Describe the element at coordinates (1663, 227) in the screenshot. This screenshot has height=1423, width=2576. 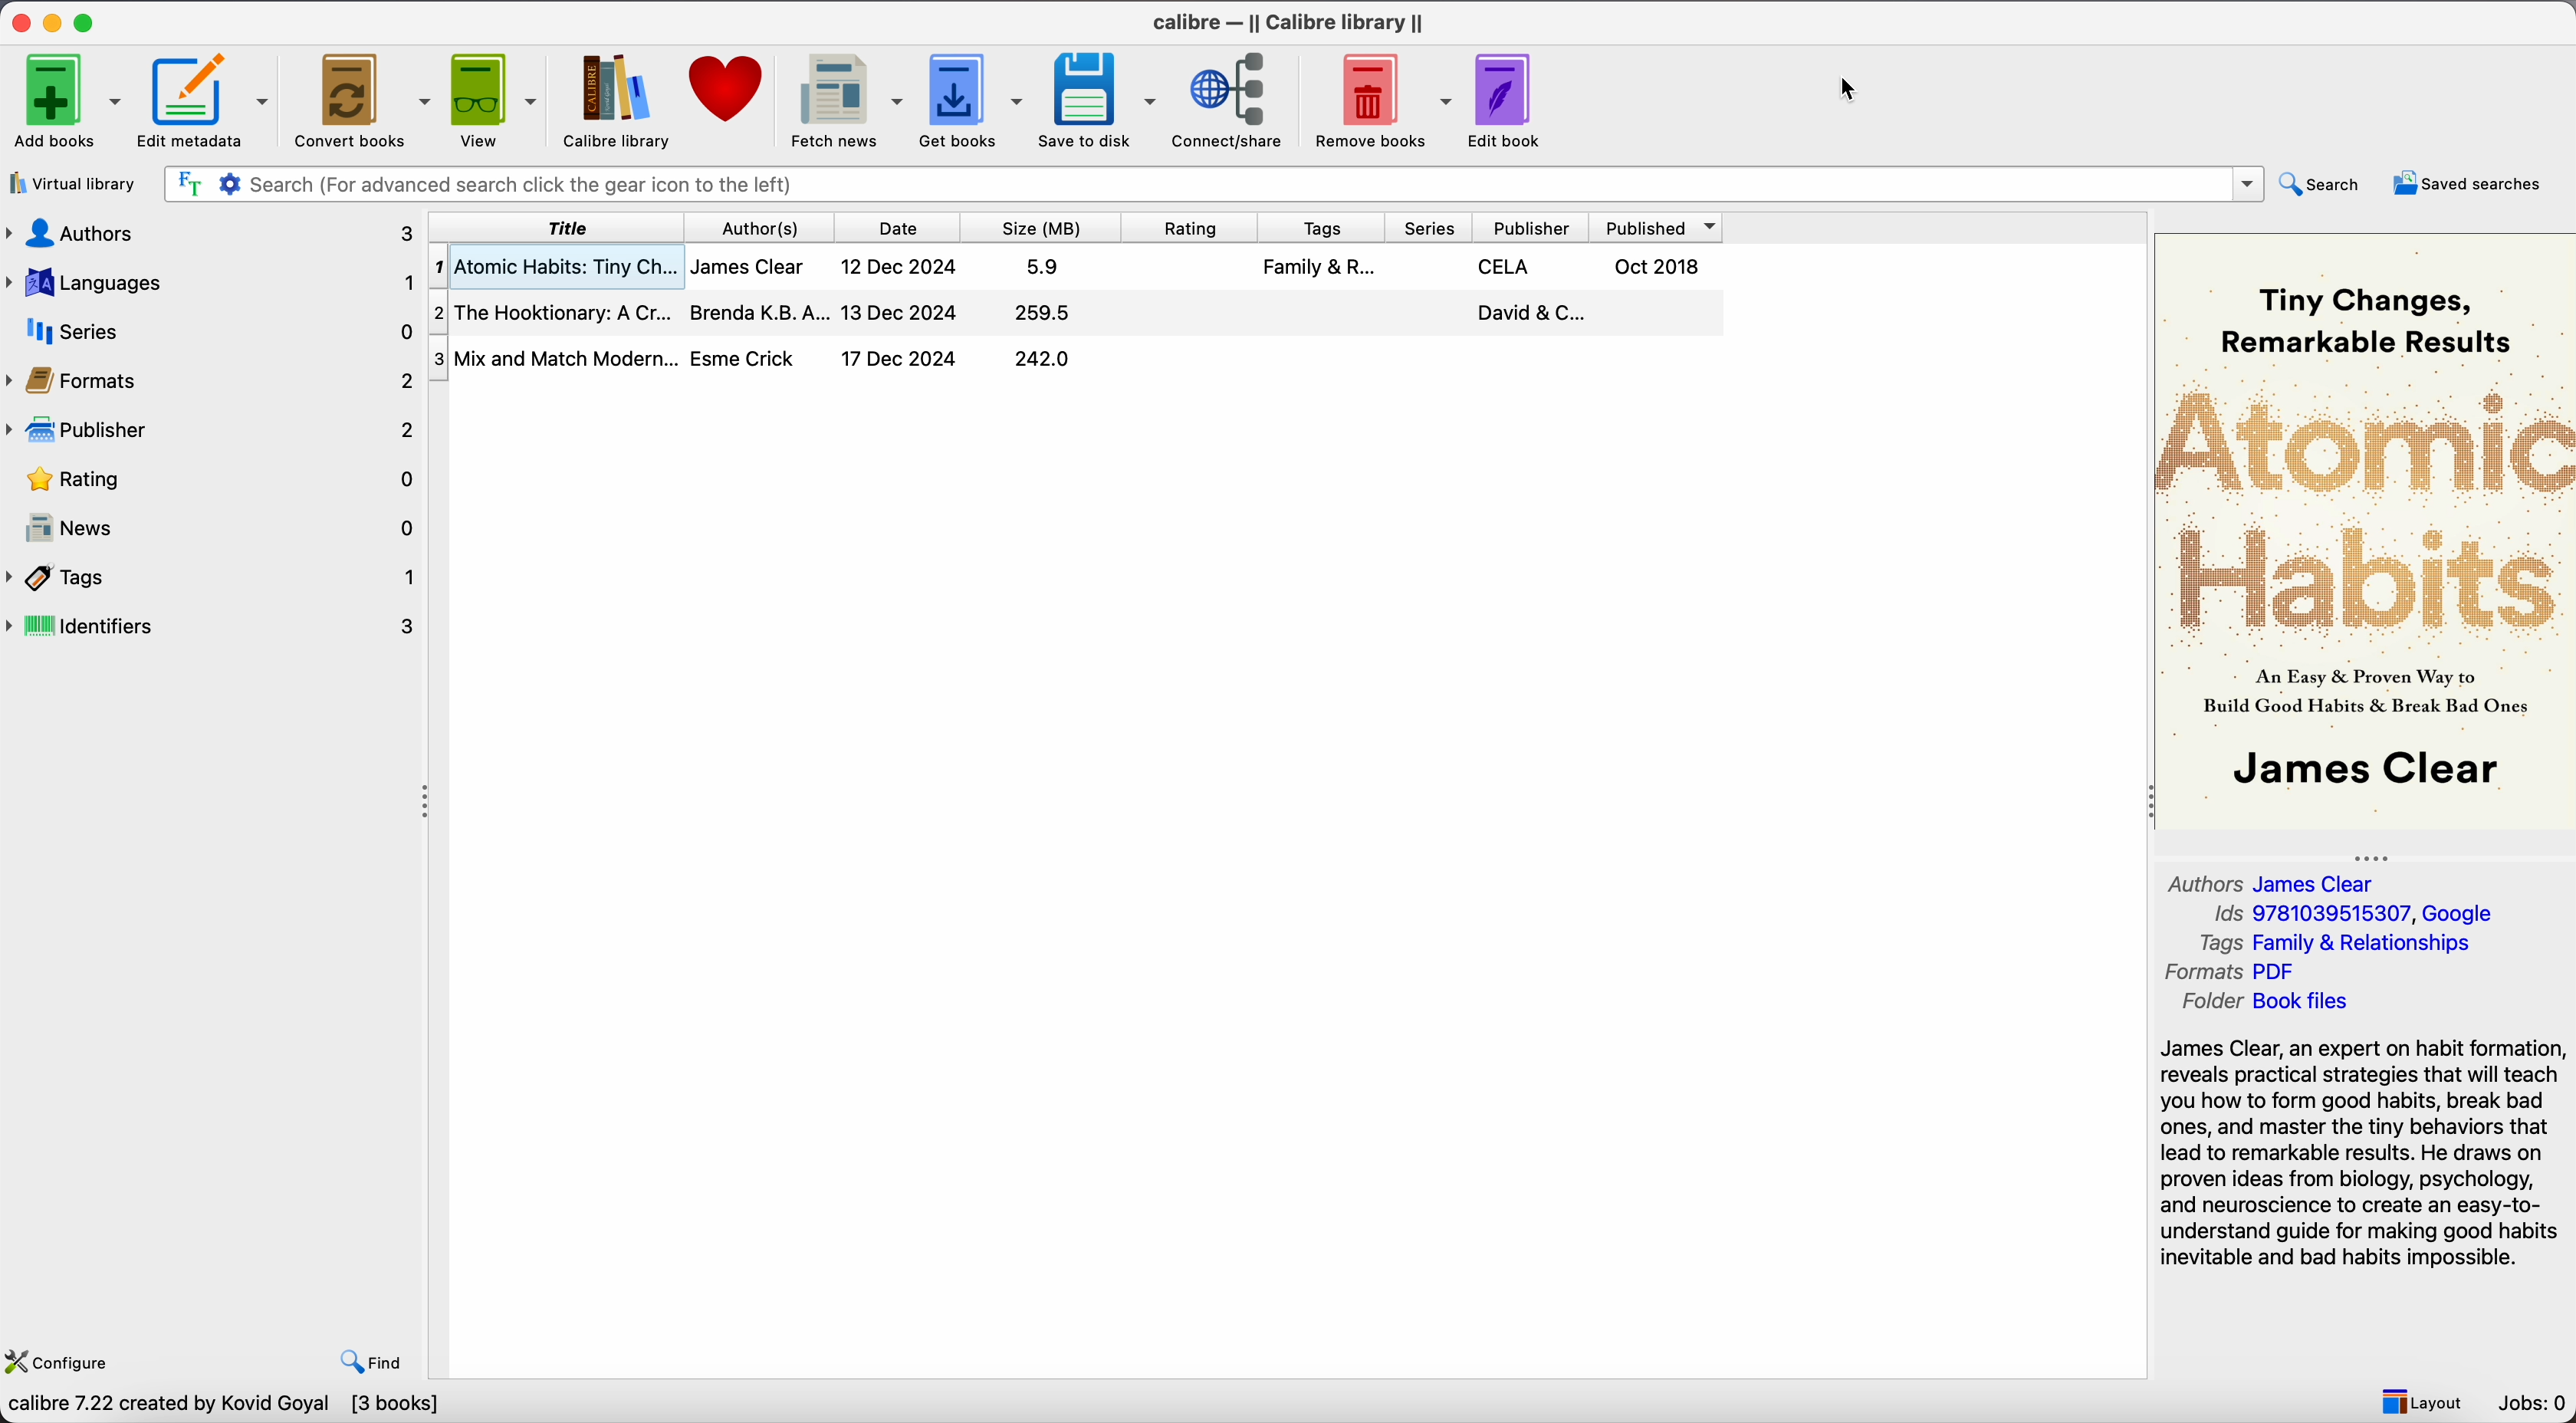
I see `published` at that location.